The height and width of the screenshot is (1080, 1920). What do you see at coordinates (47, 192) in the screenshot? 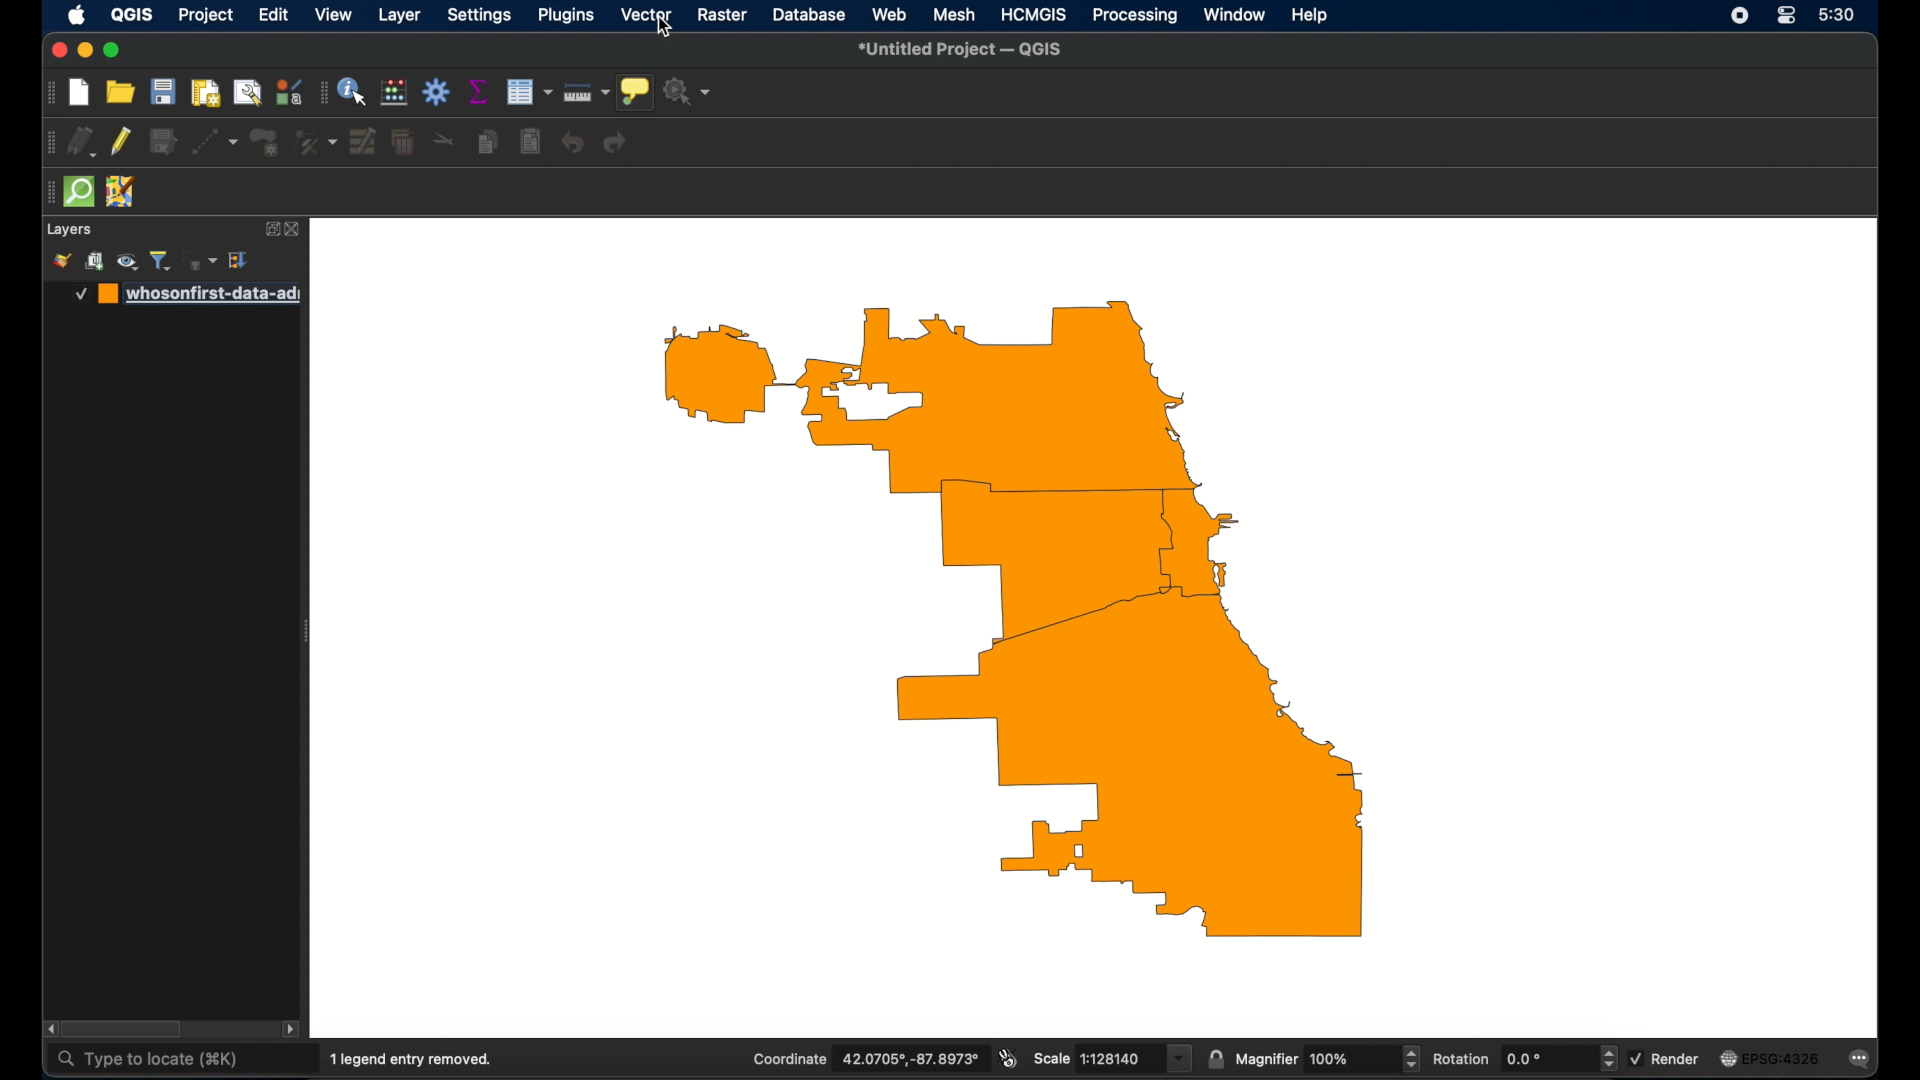
I see `drag handle` at bounding box center [47, 192].